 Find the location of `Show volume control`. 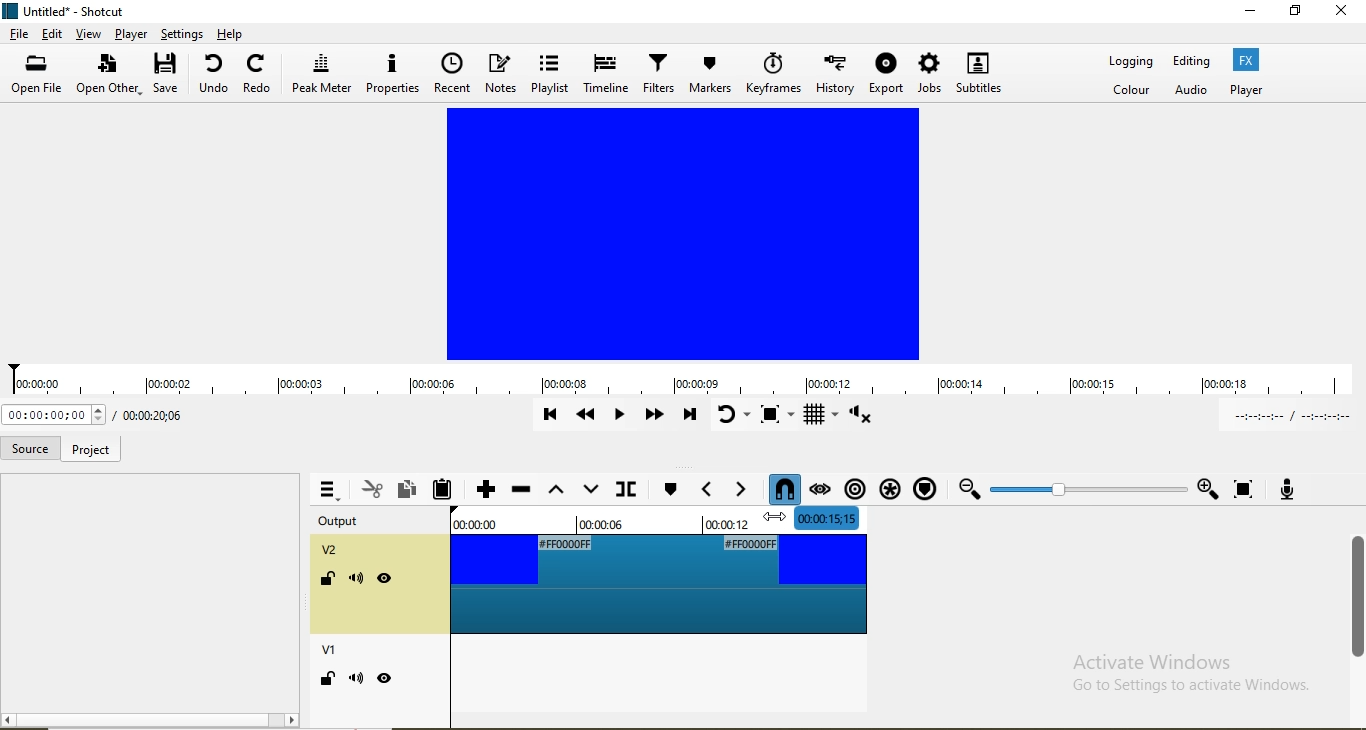

Show volume control is located at coordinates (864, 418).